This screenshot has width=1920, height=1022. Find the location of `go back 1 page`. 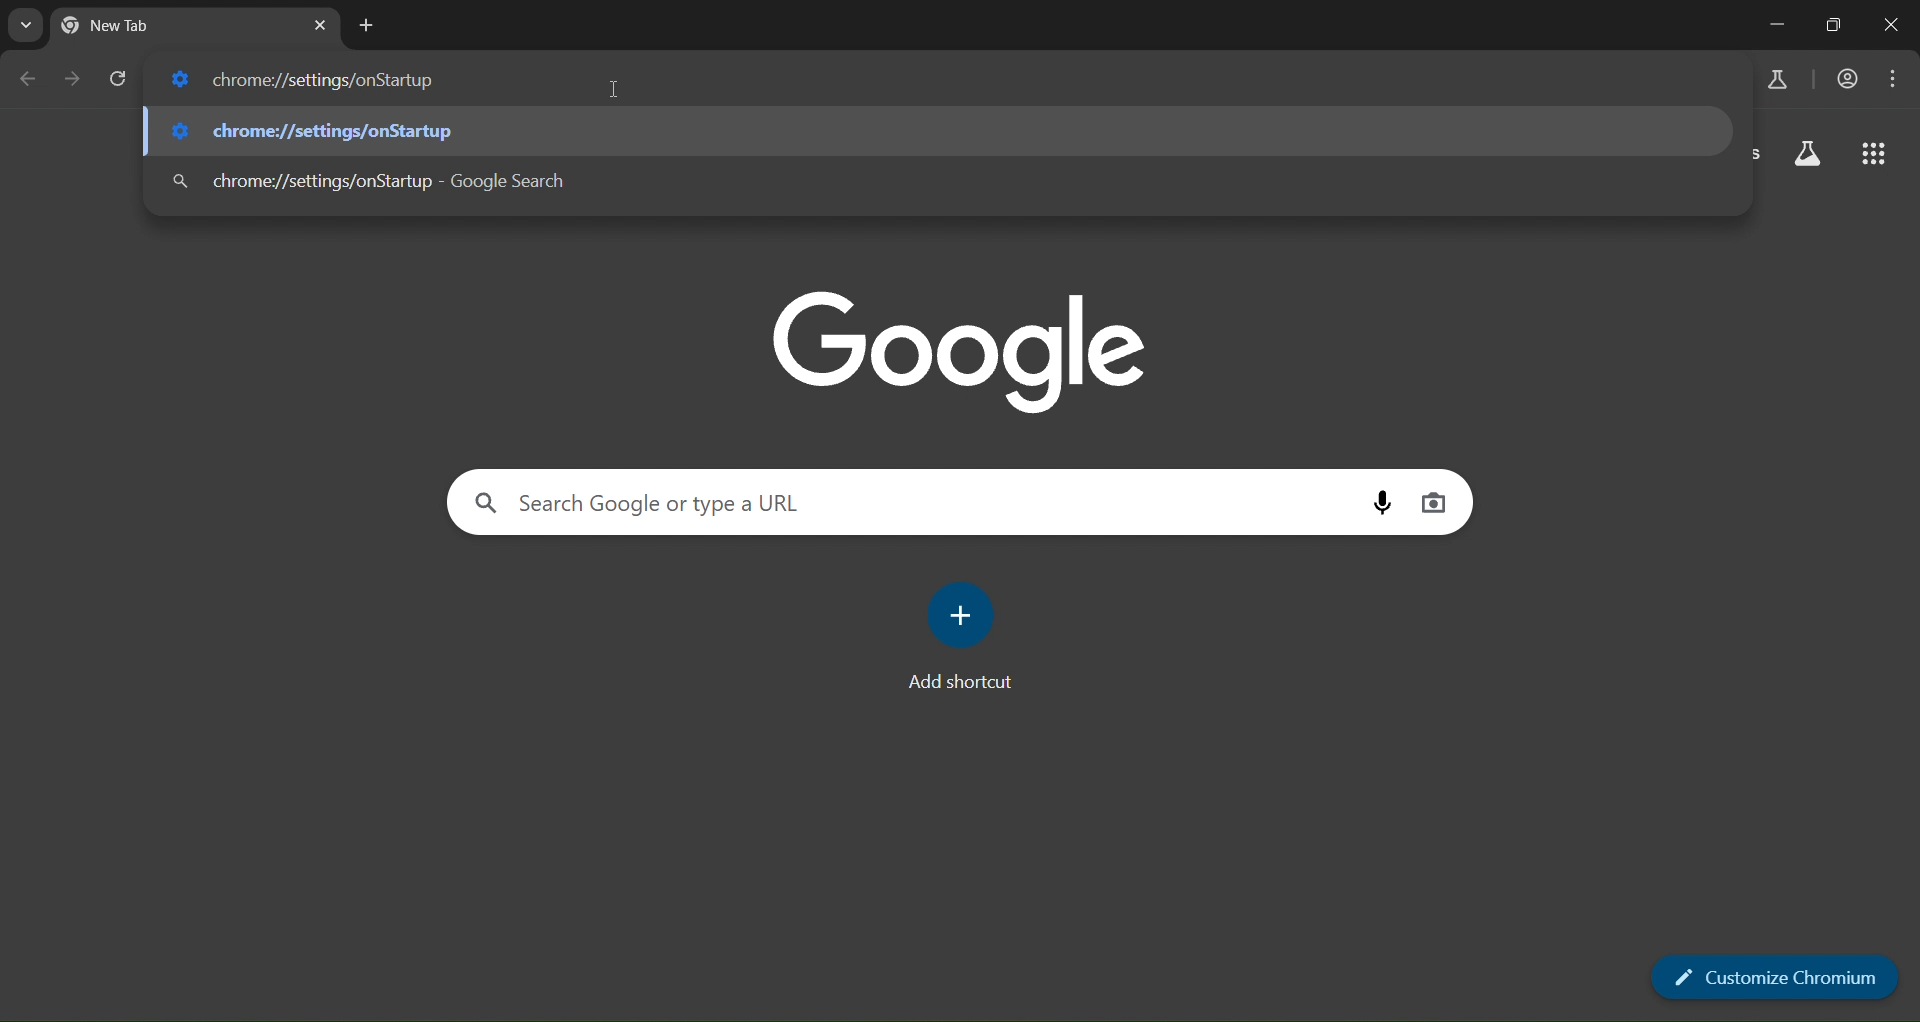

go back 1 page is located at coordinates (29, 79).